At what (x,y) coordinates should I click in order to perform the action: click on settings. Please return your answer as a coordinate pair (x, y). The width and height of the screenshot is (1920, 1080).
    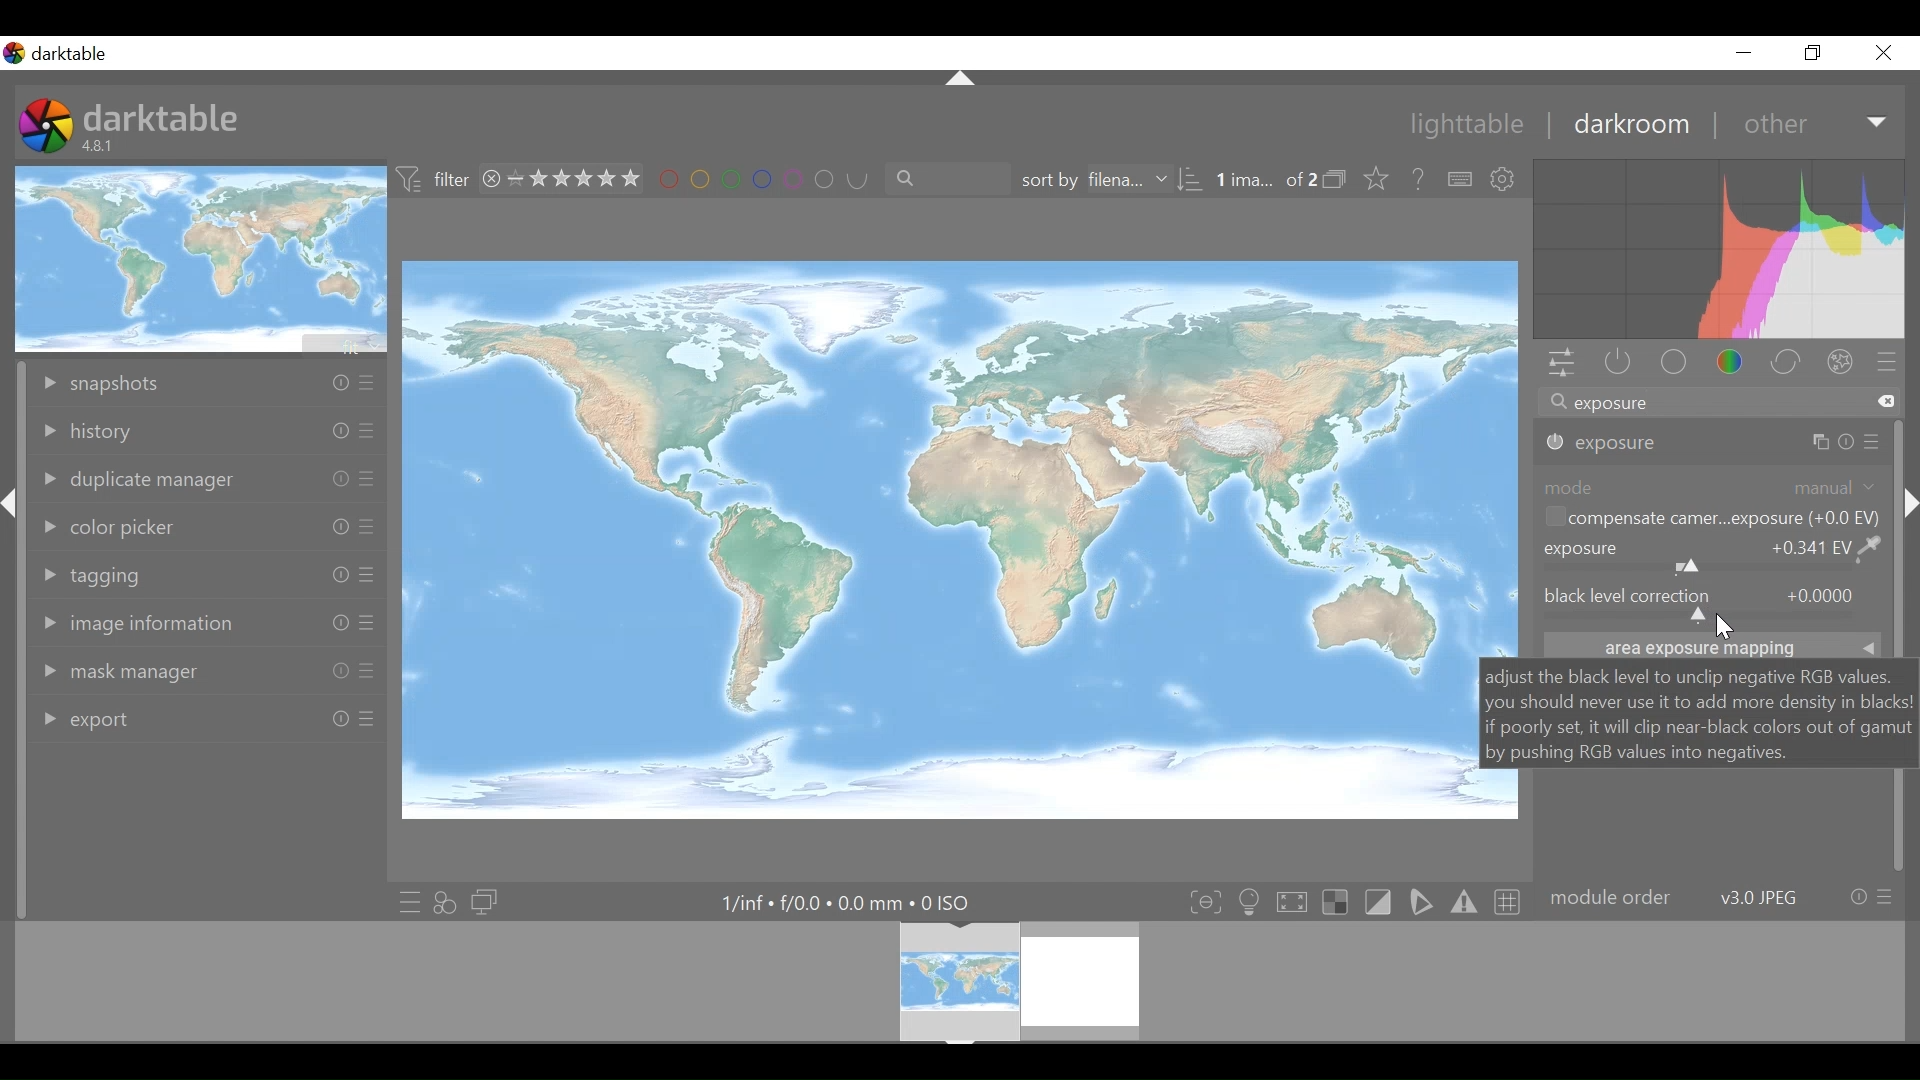
    Looking at the image, I should click on (1504, 179).